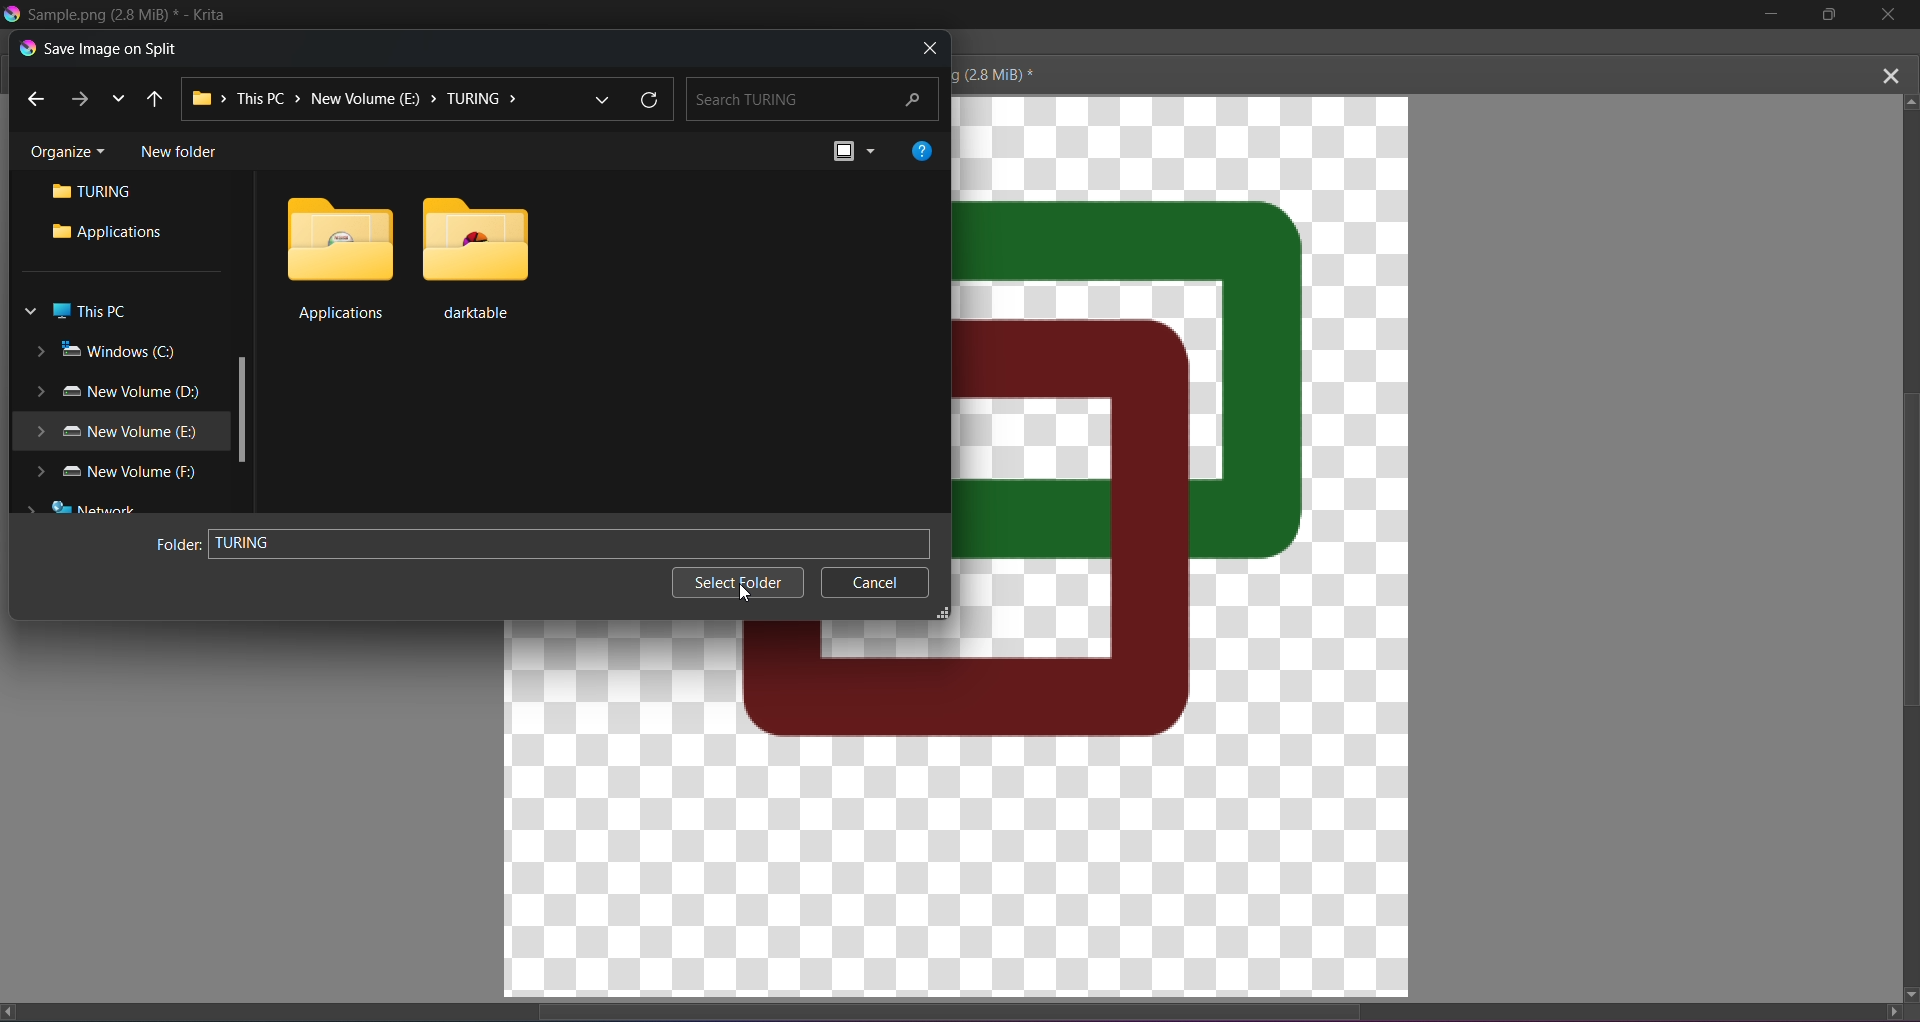  I want to click on Dropdown, so click(601, 99).